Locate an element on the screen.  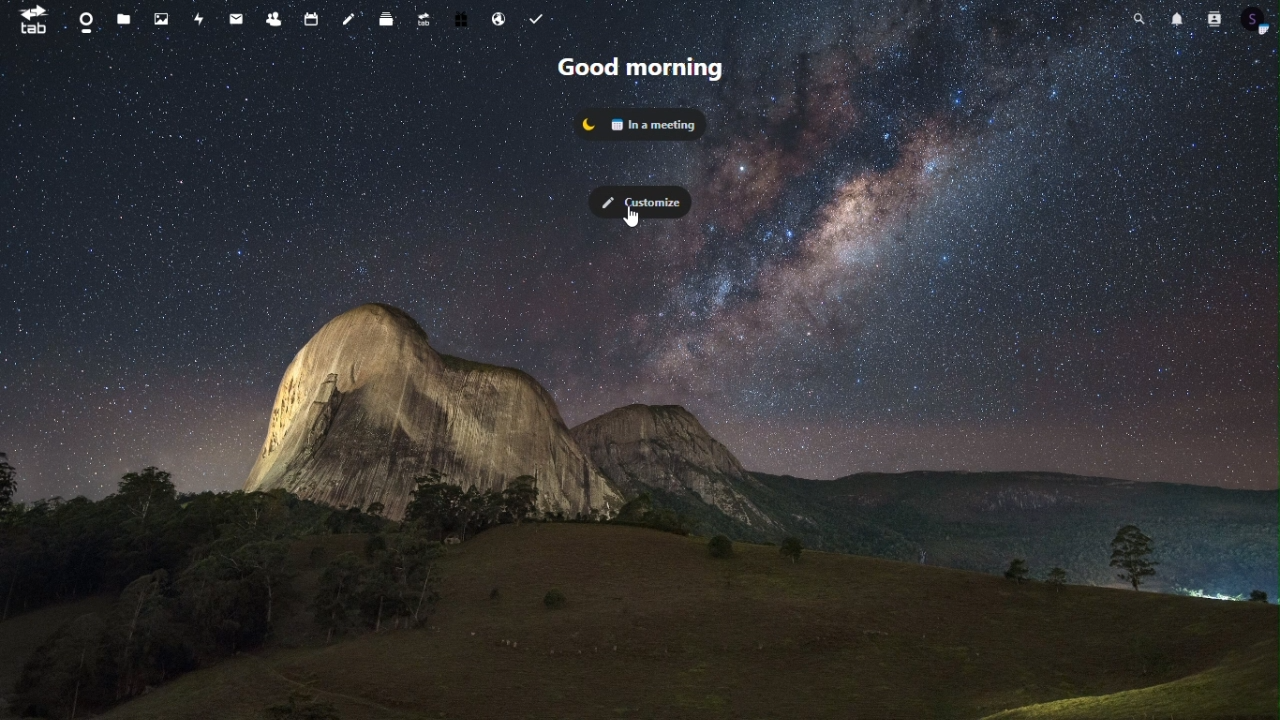
customize is located at coordinates (640, 197).